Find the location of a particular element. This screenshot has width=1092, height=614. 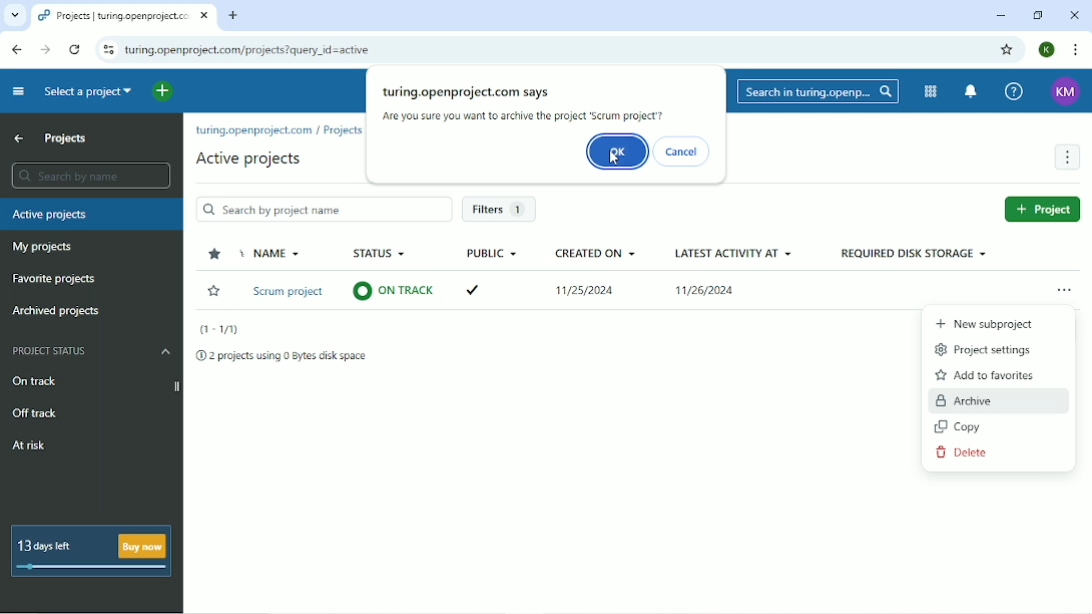

Created on is located at coordinates (596, 253).